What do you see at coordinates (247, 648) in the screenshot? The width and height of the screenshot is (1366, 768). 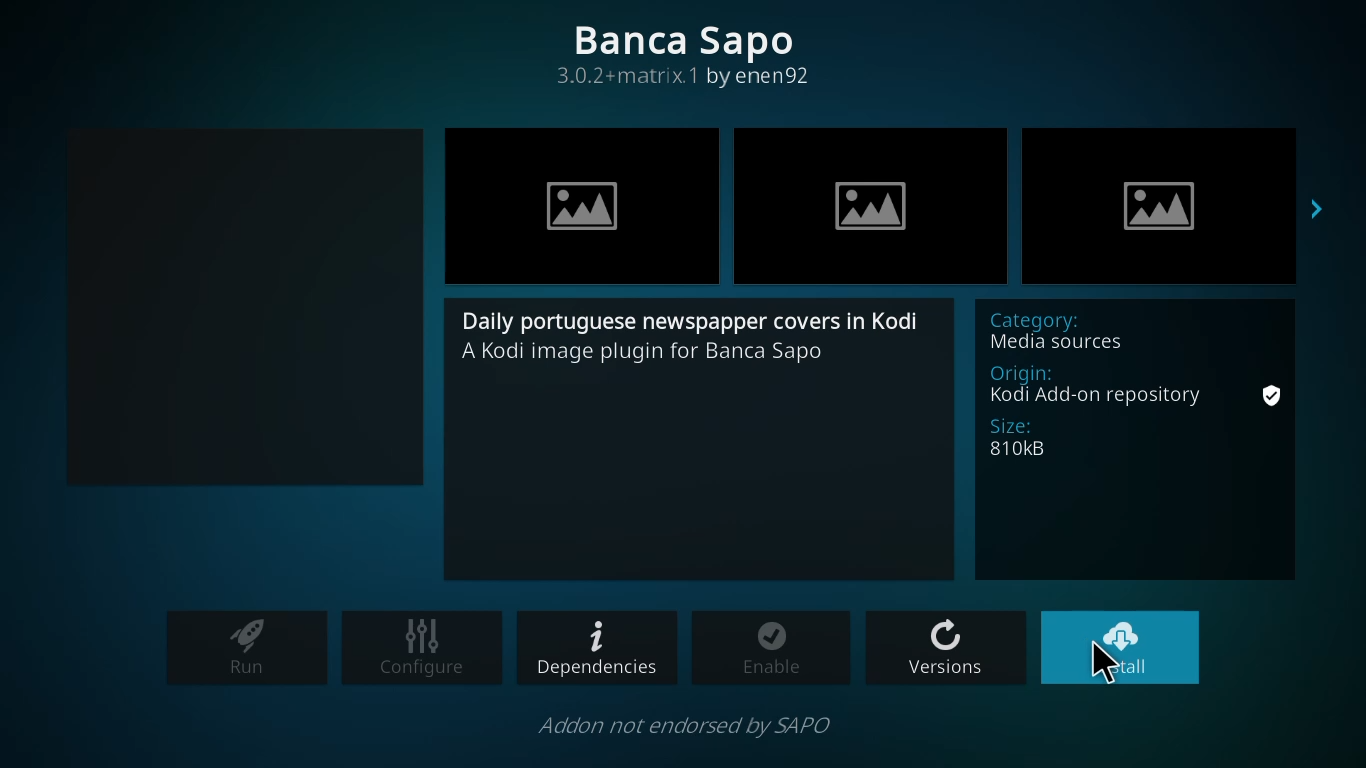 I see `run` at bounding box center [247, 648].